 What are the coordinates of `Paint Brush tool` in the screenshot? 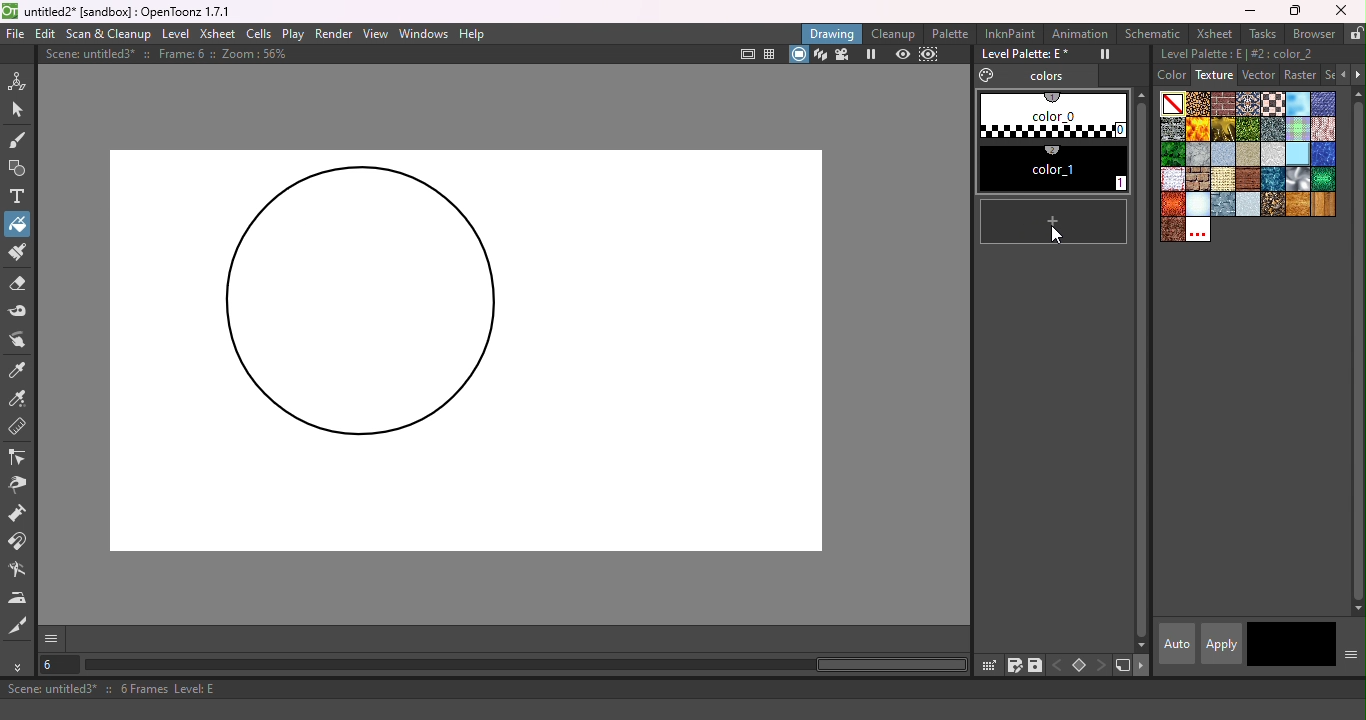 It's located at (20, 254).